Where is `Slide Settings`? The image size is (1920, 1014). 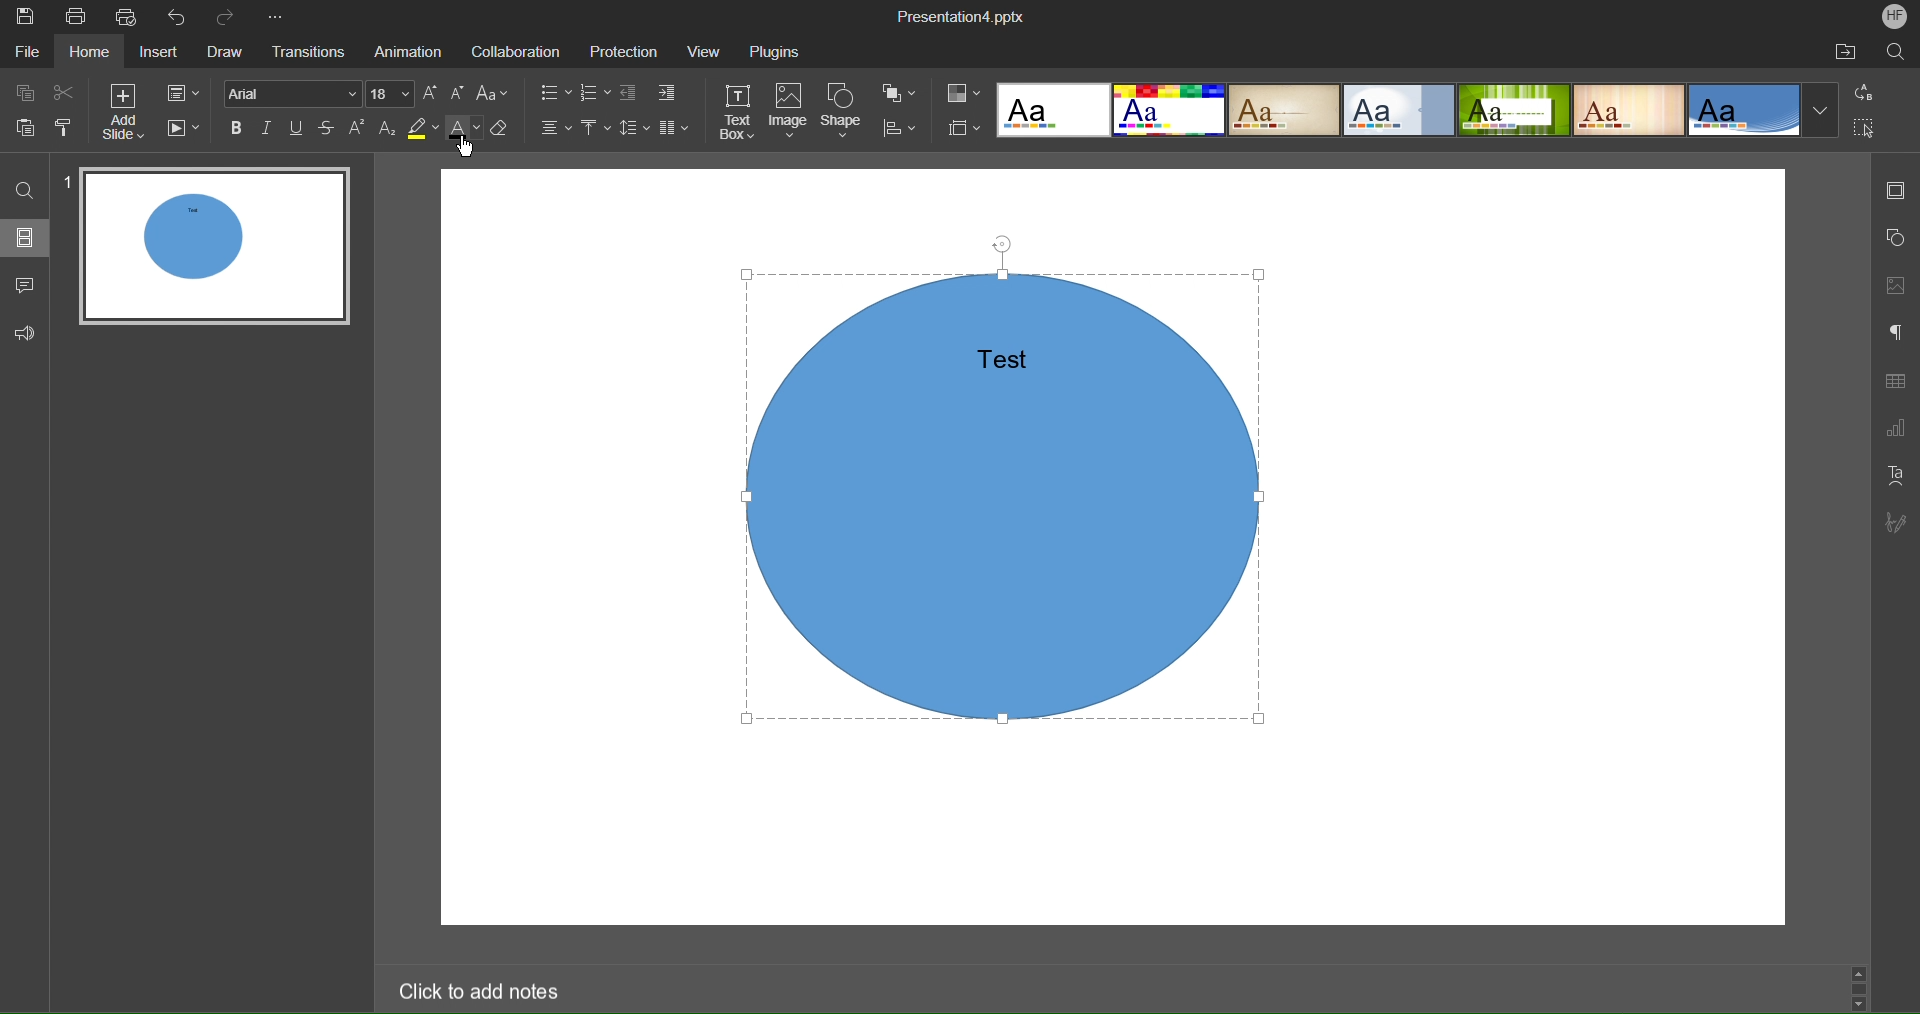
Slide Settings is located at coordinates (1896, 188).